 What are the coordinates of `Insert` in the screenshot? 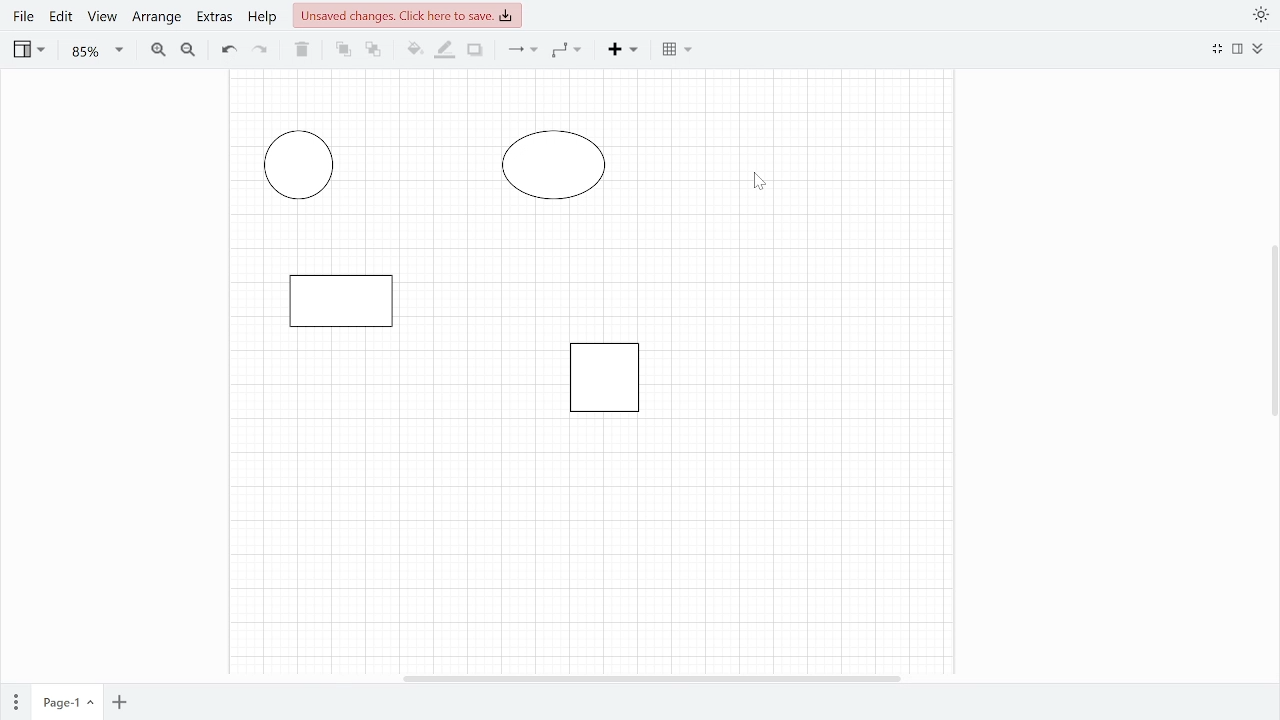 It's located at (626, 52).